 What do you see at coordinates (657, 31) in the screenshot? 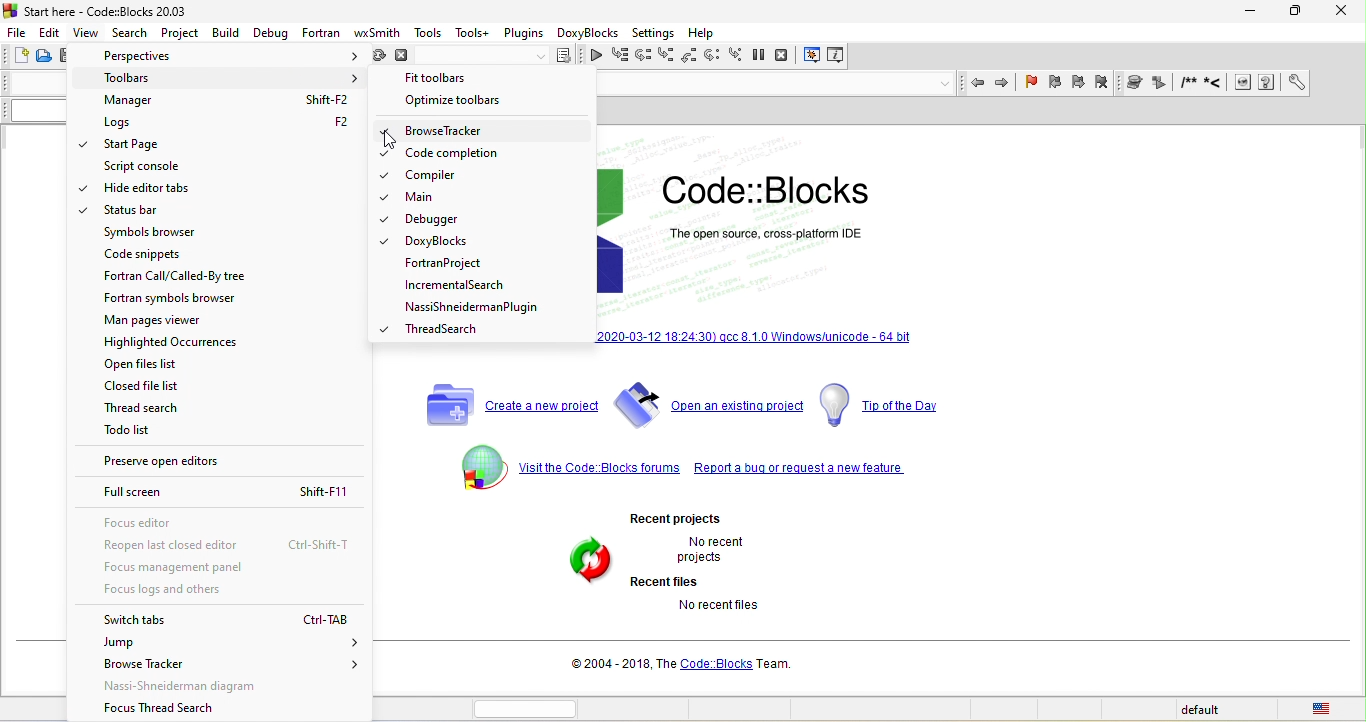
I see `settings` at bounding box center [657, 31].